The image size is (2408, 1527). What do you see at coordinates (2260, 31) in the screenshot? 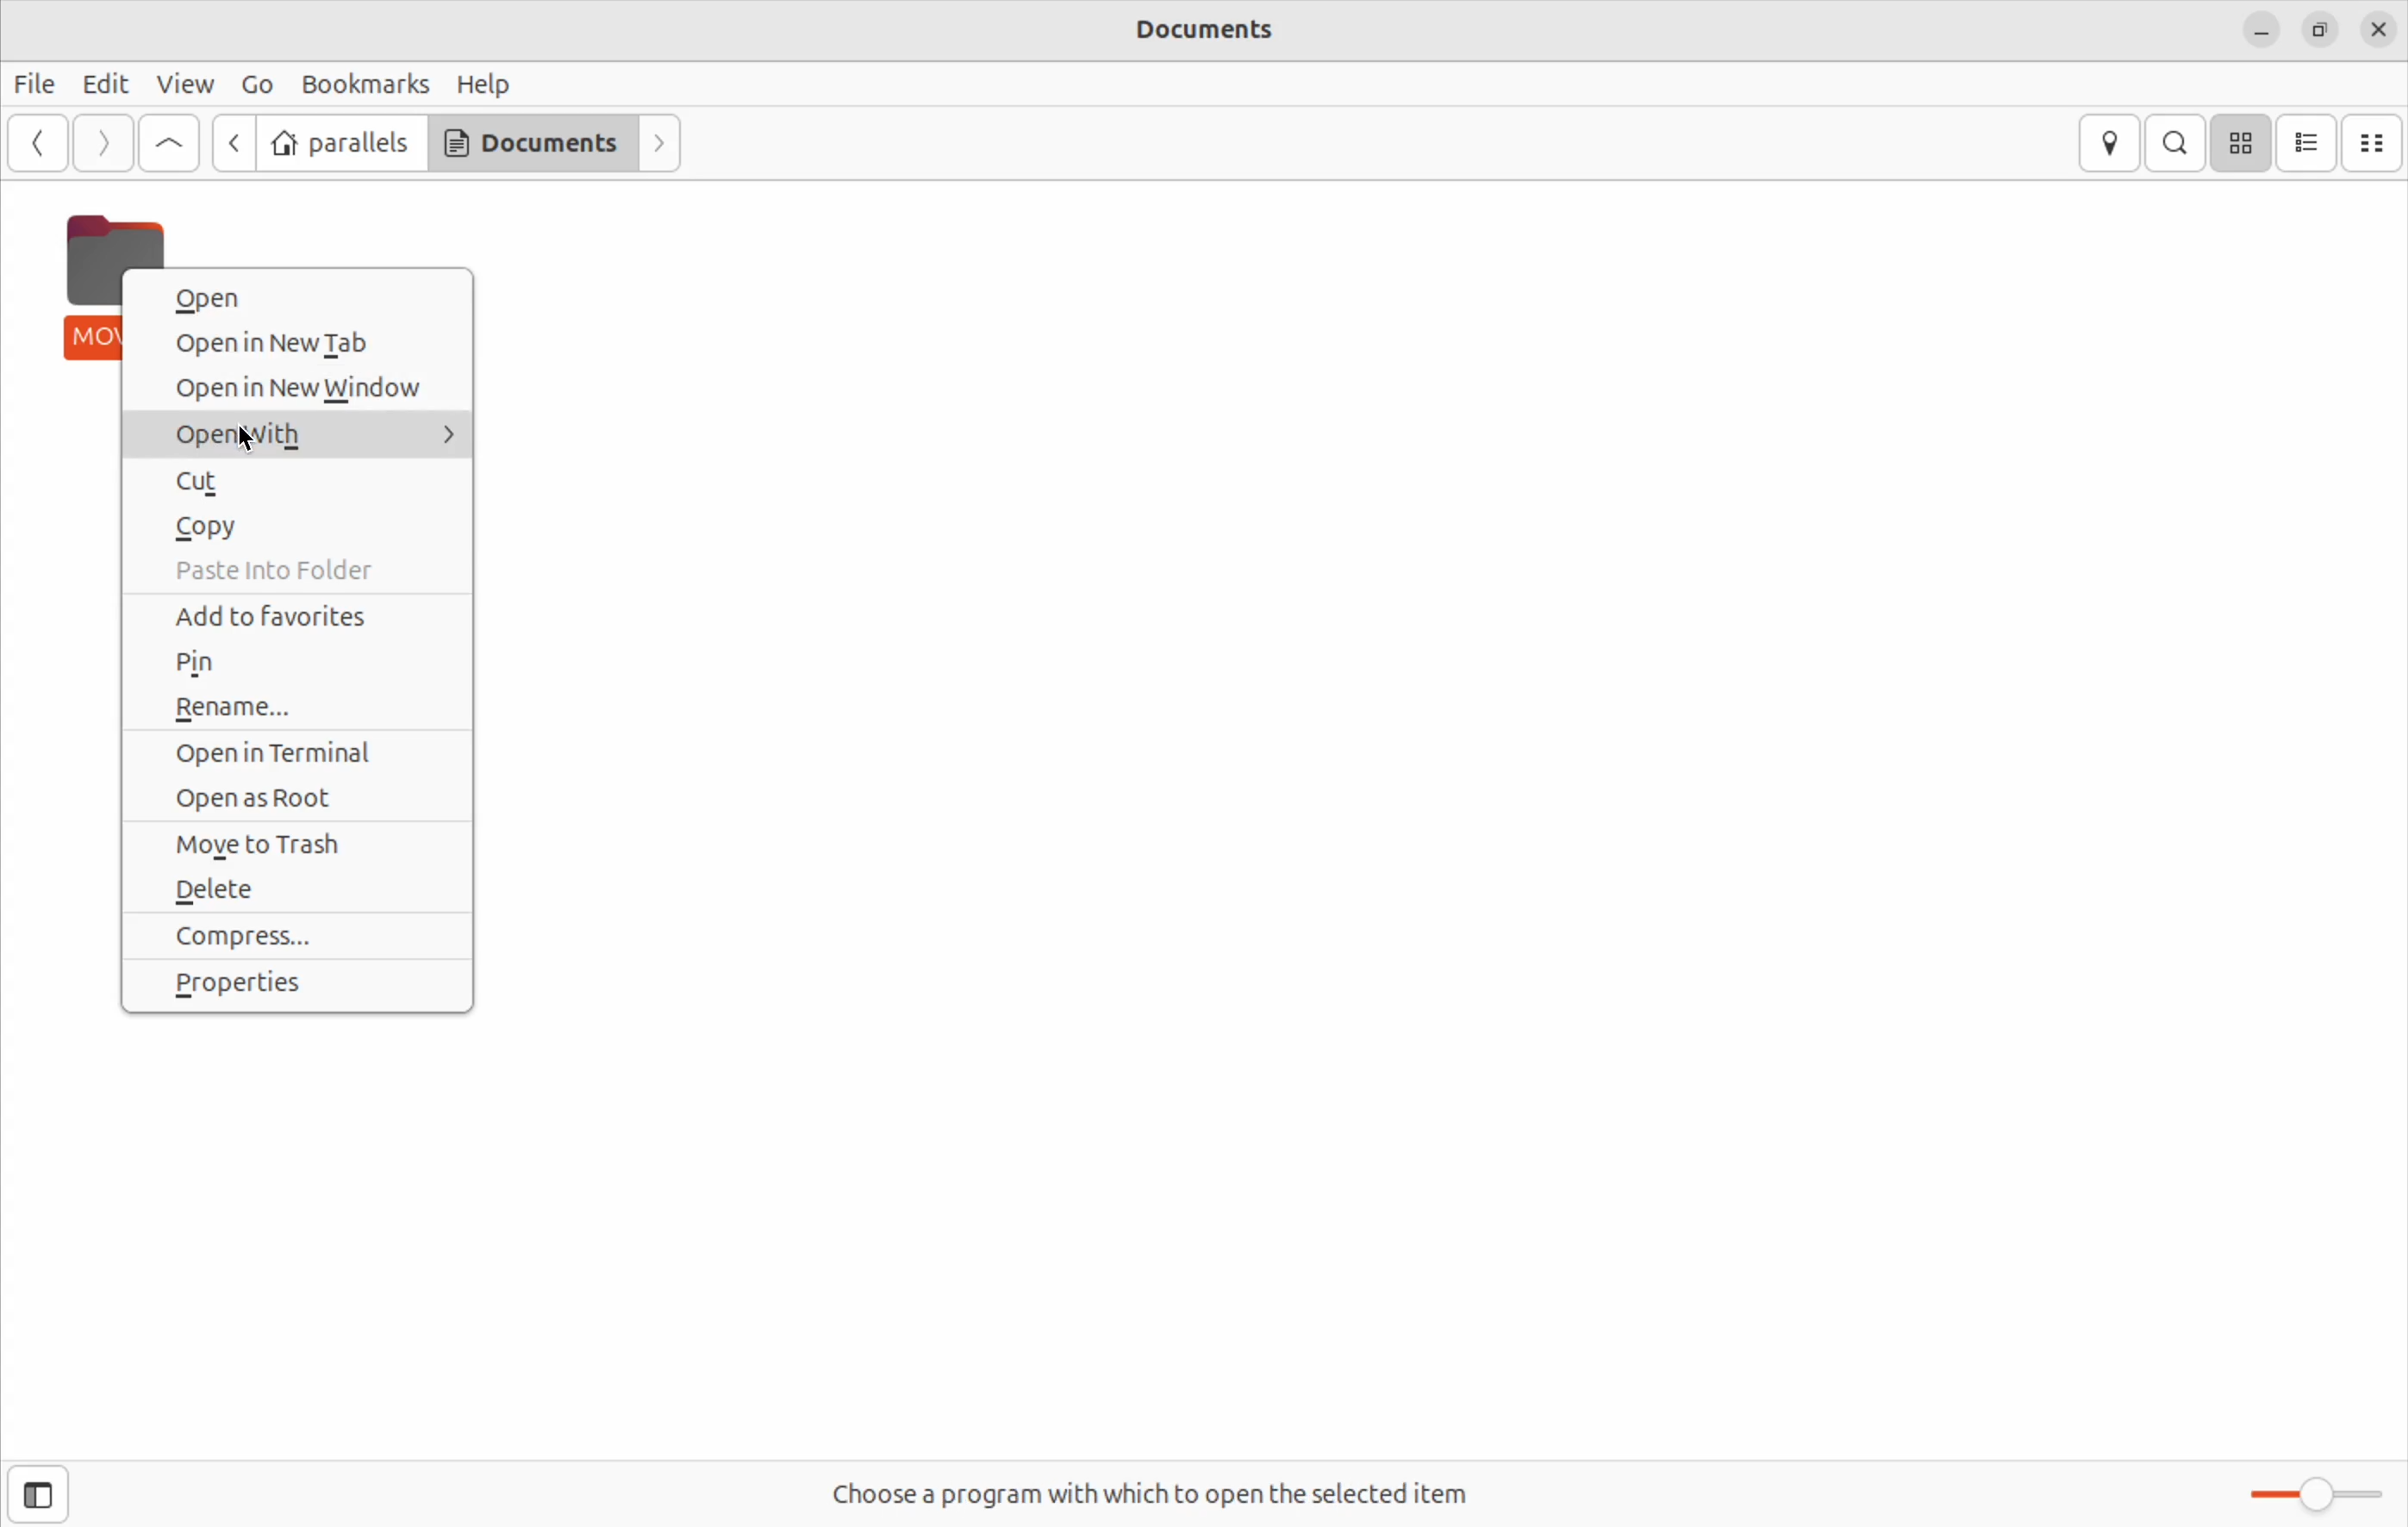
I see `minimize` at bounding box center [2260, 31].